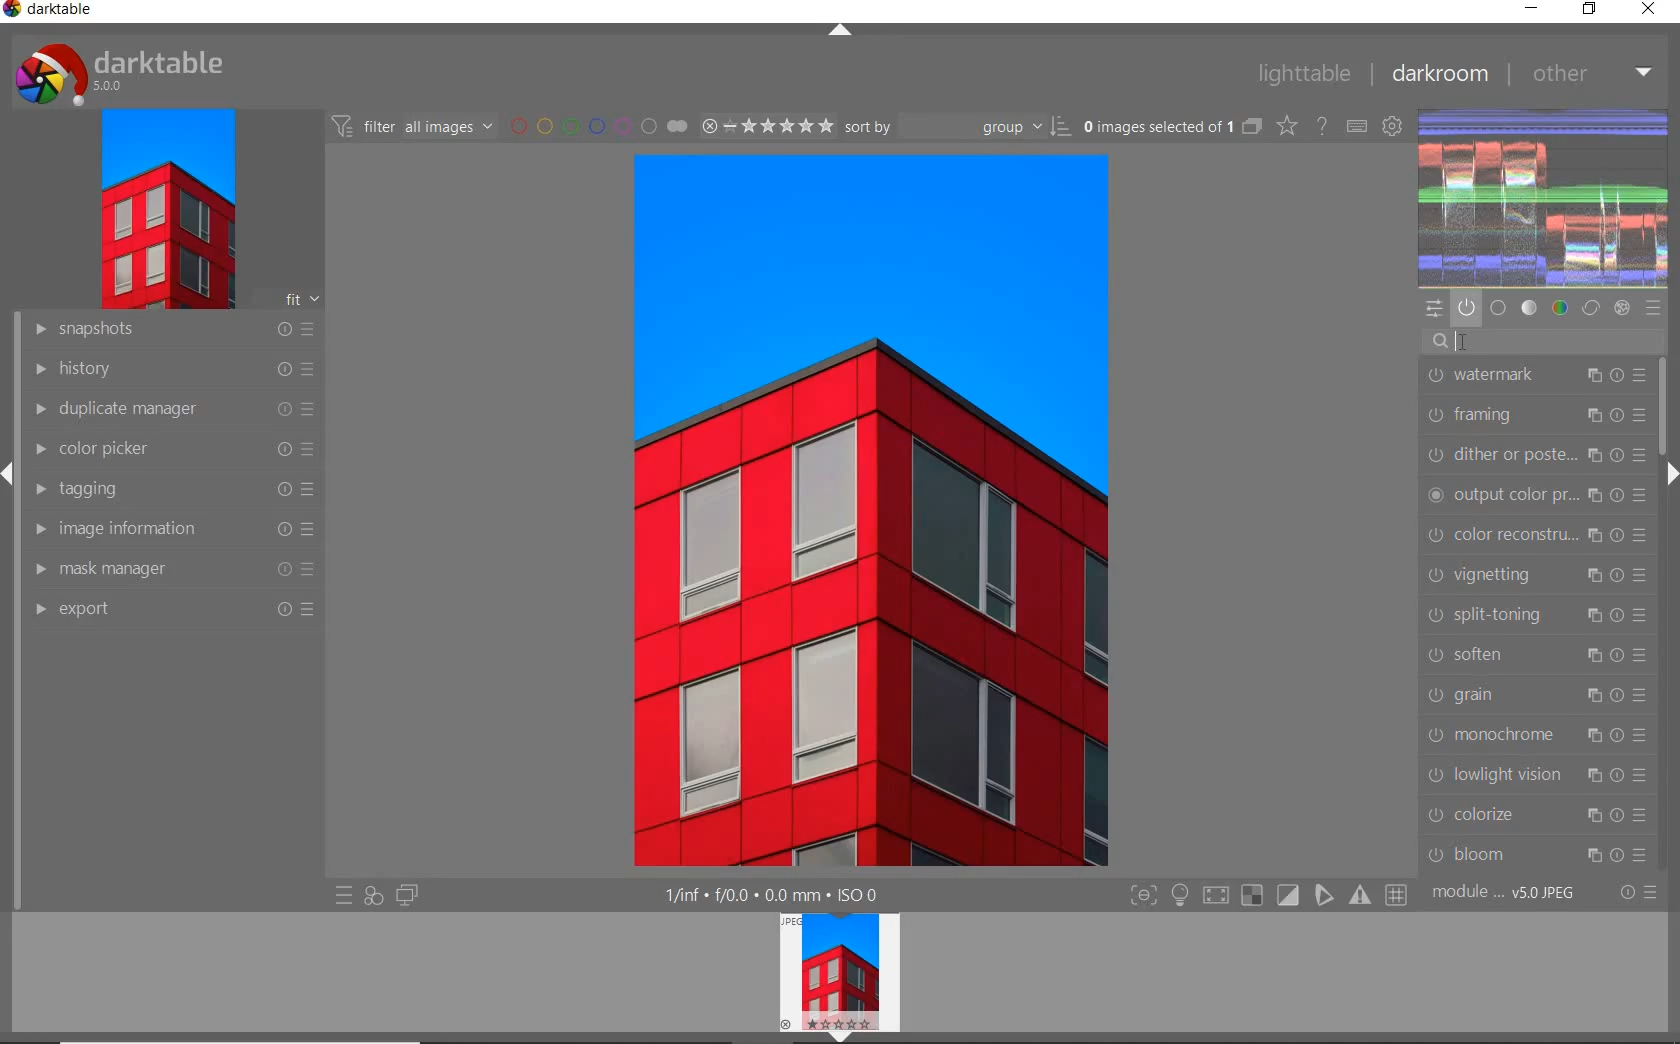 The height and width of the screenshot is (1044, 1680). I want to click on expand/collapse, so click(10, 474).